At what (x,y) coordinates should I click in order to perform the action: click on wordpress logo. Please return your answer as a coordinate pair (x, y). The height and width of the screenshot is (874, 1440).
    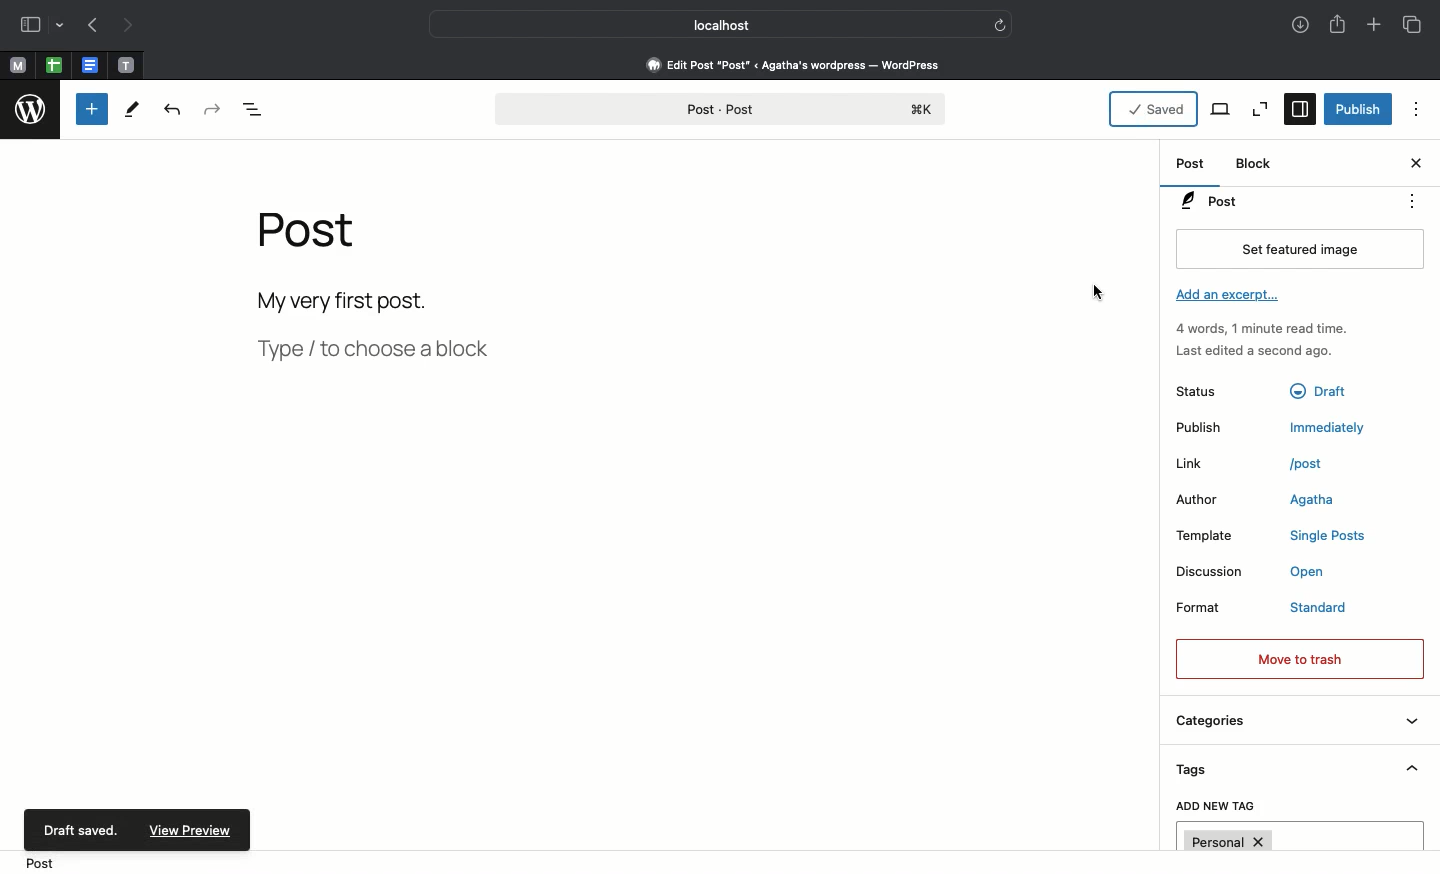
    Looking at the image, I should click on (32, 110).